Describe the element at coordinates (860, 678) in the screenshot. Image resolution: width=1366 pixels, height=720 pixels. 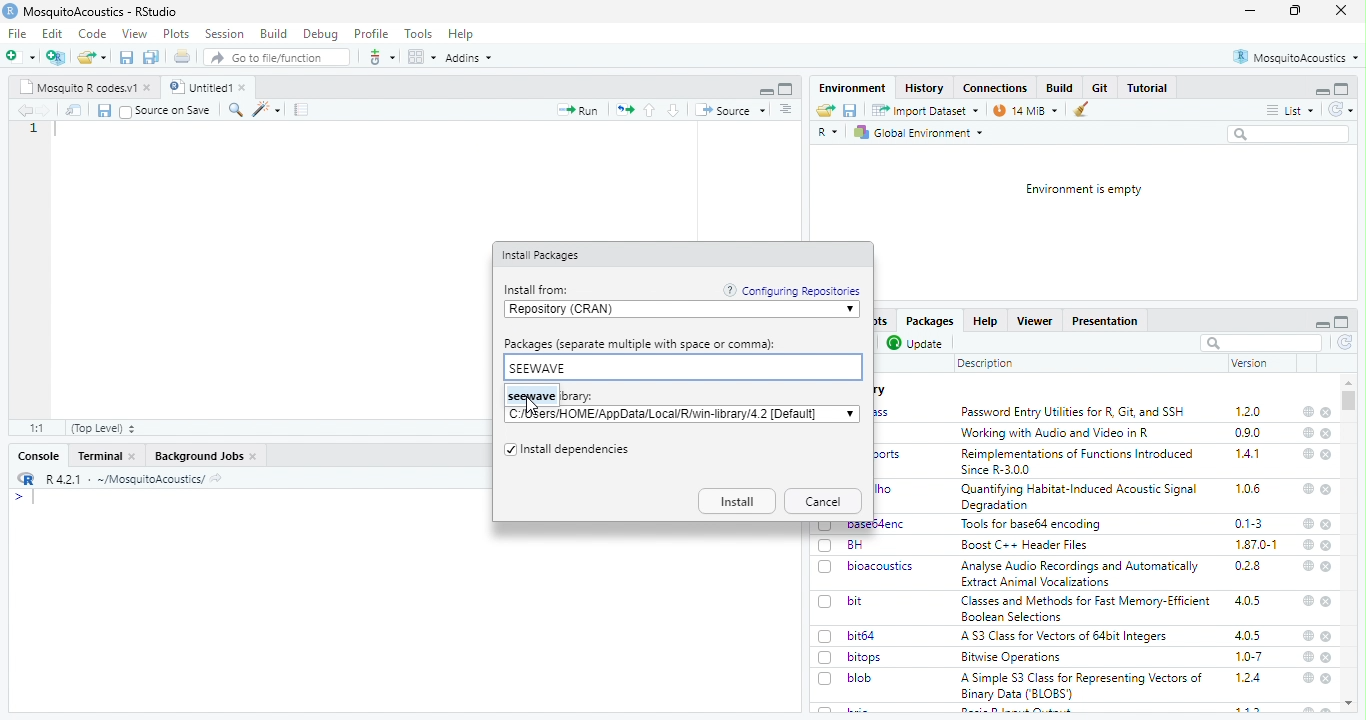
I see `blob` at that location.